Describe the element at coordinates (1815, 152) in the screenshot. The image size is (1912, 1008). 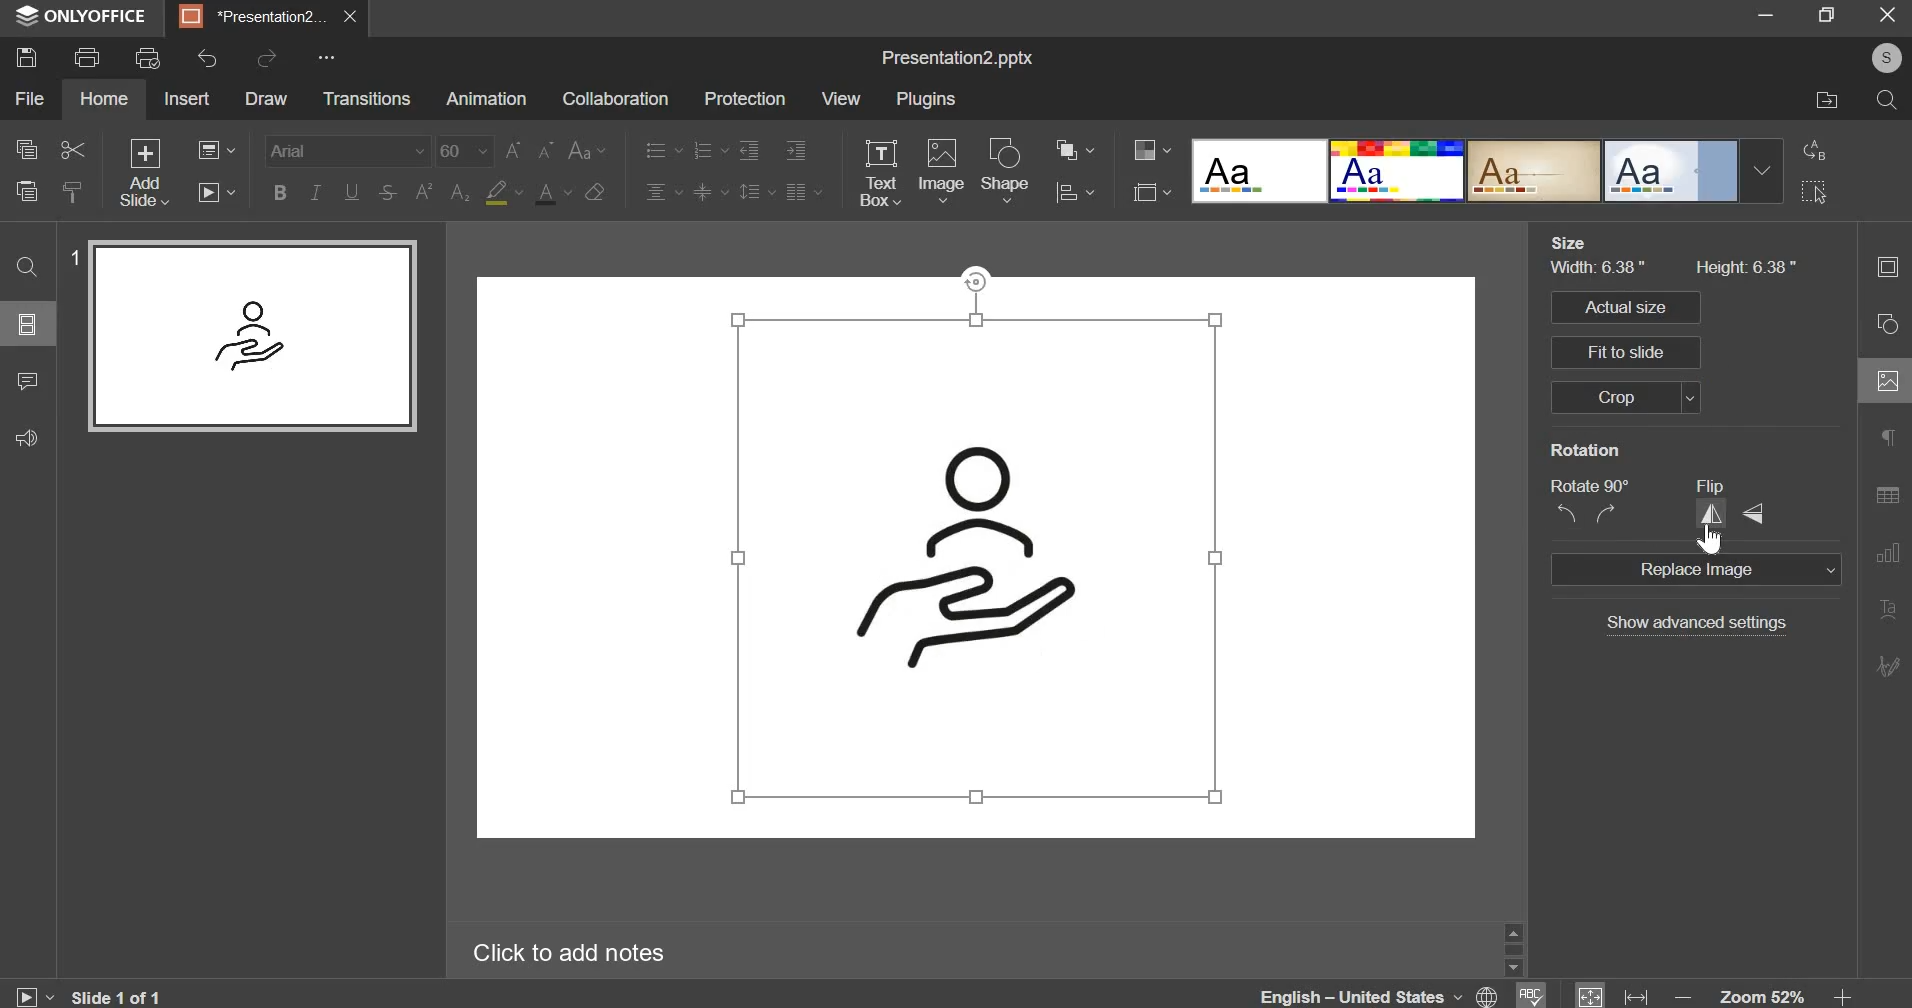
I see `replace` at that location.